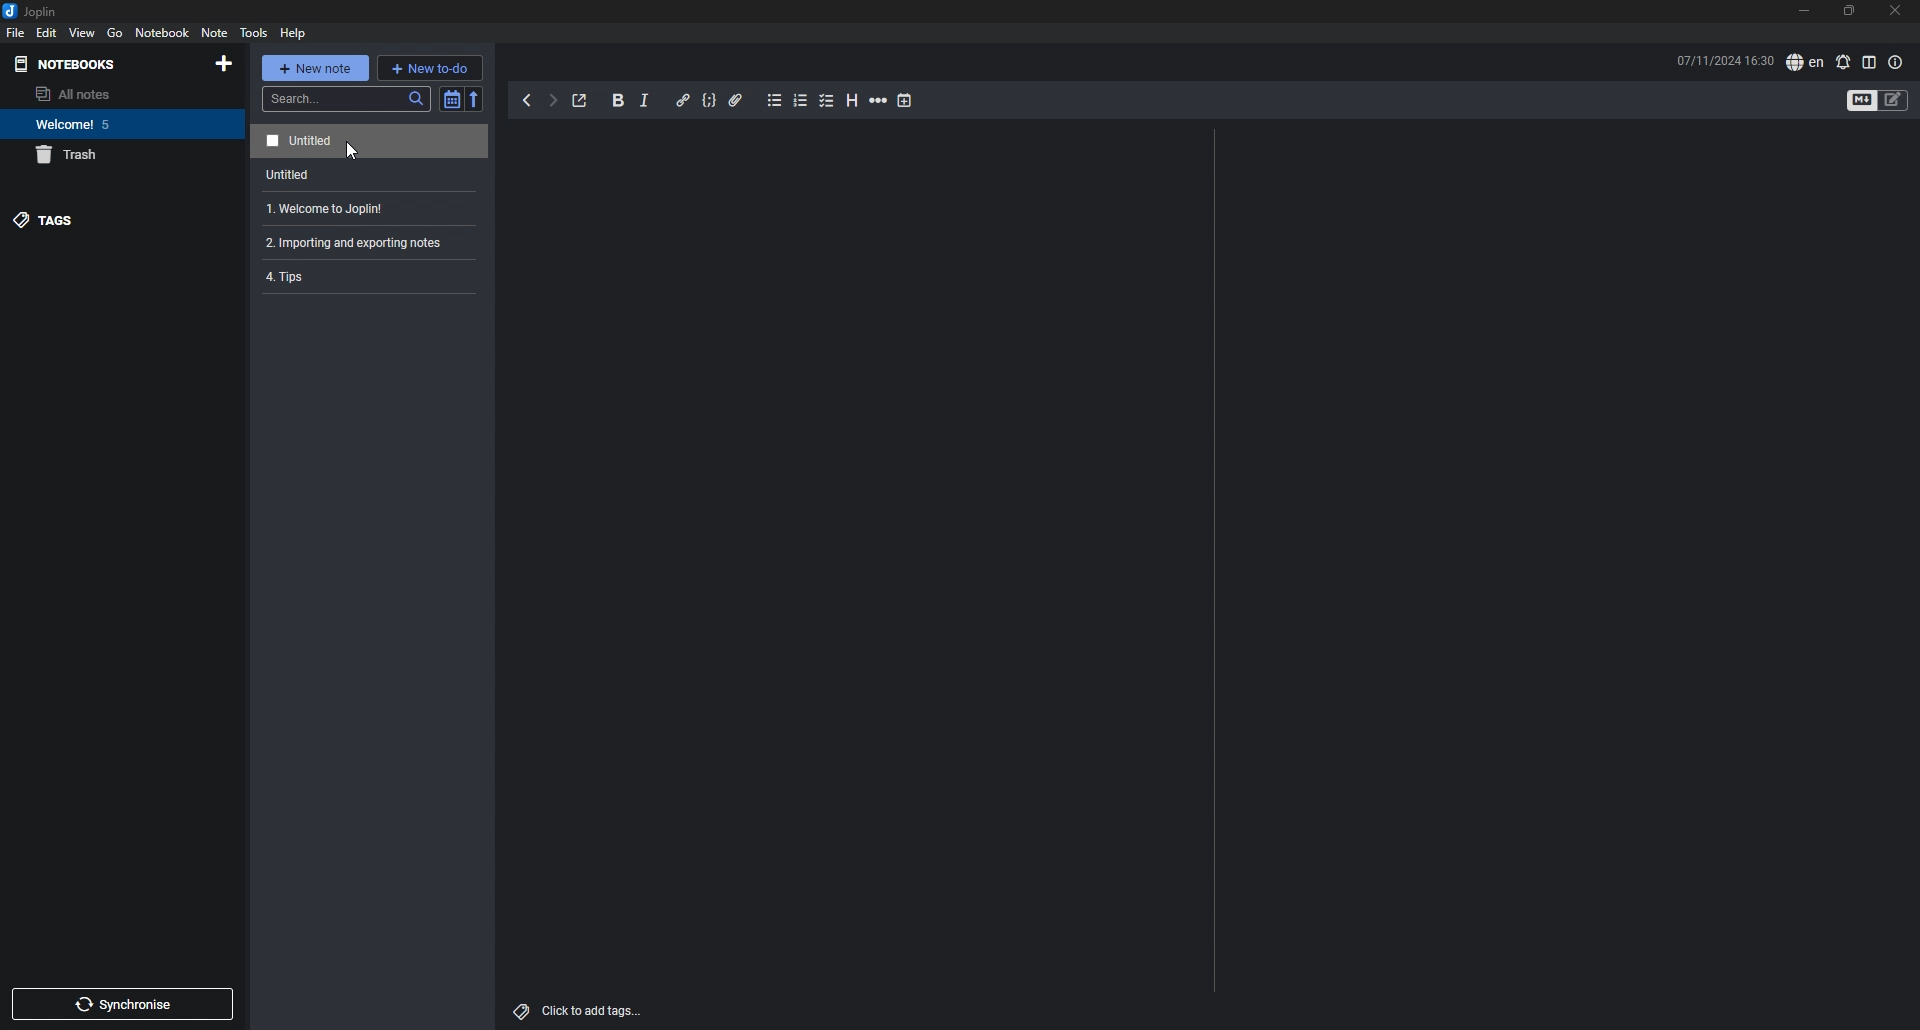 The height and width of the screenshot is (1030, 1920). What do you see at coordinates (1804, 13) in the screenshot?
I see `minimize` at bounding box center [1804, 13].